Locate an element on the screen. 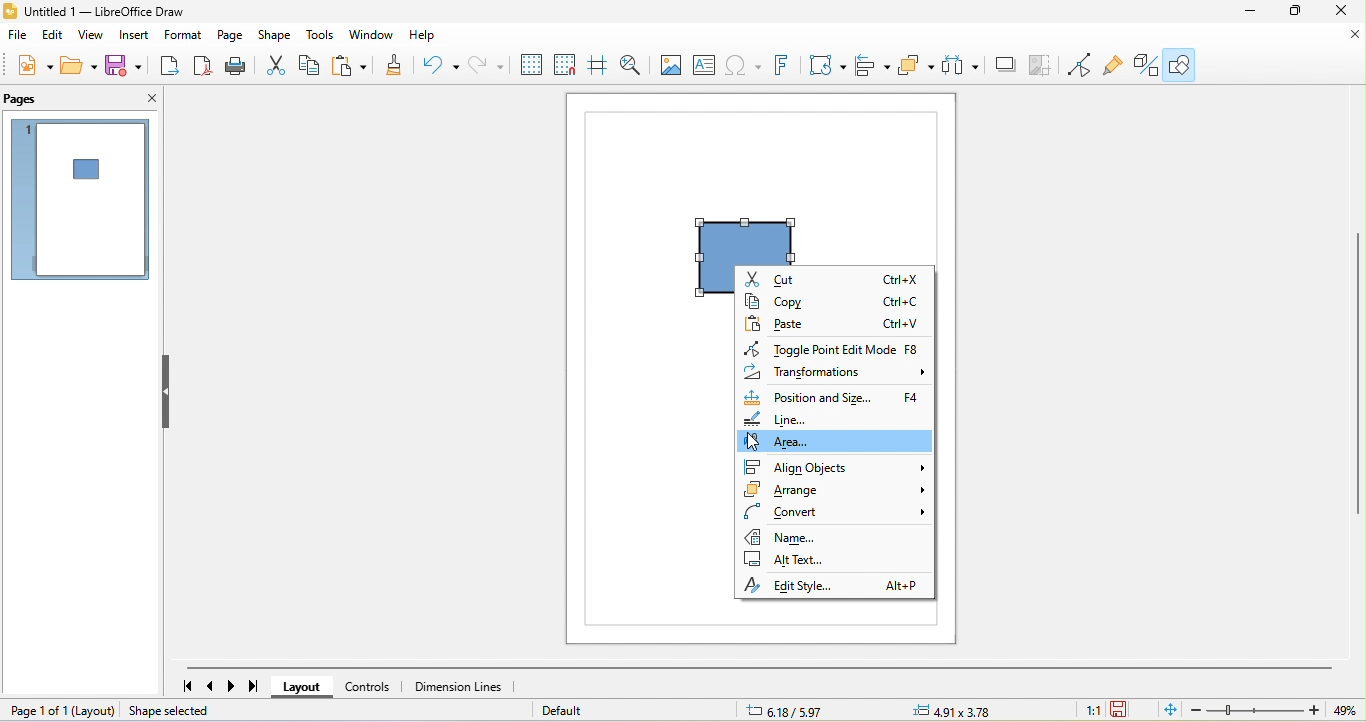 This screenshot has height=722, width=1366. text box is located at coordinates (707, 65).